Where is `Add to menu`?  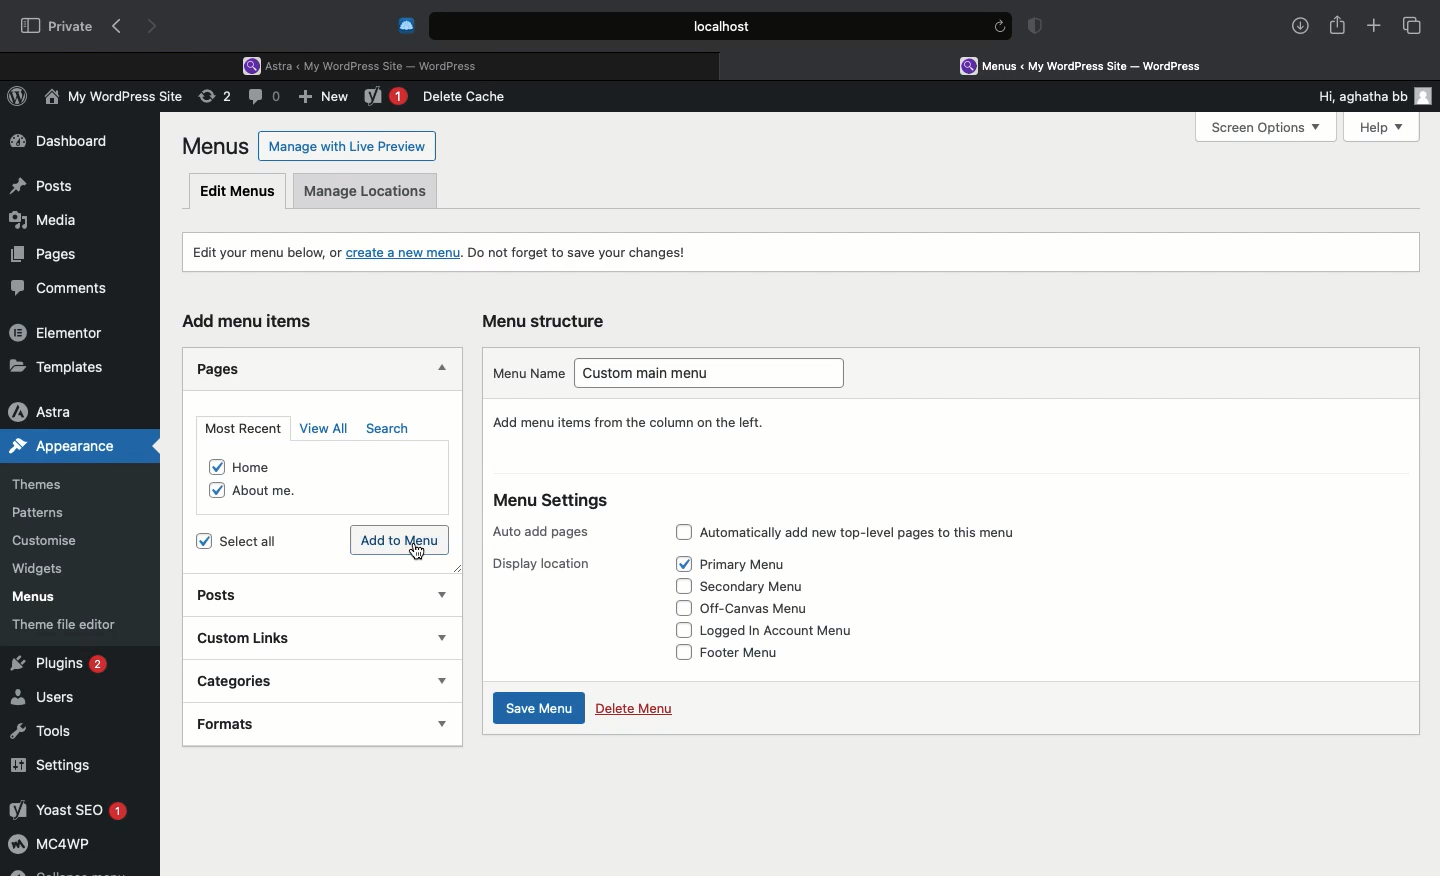
Add to menu is located at coordinates (402, 539).